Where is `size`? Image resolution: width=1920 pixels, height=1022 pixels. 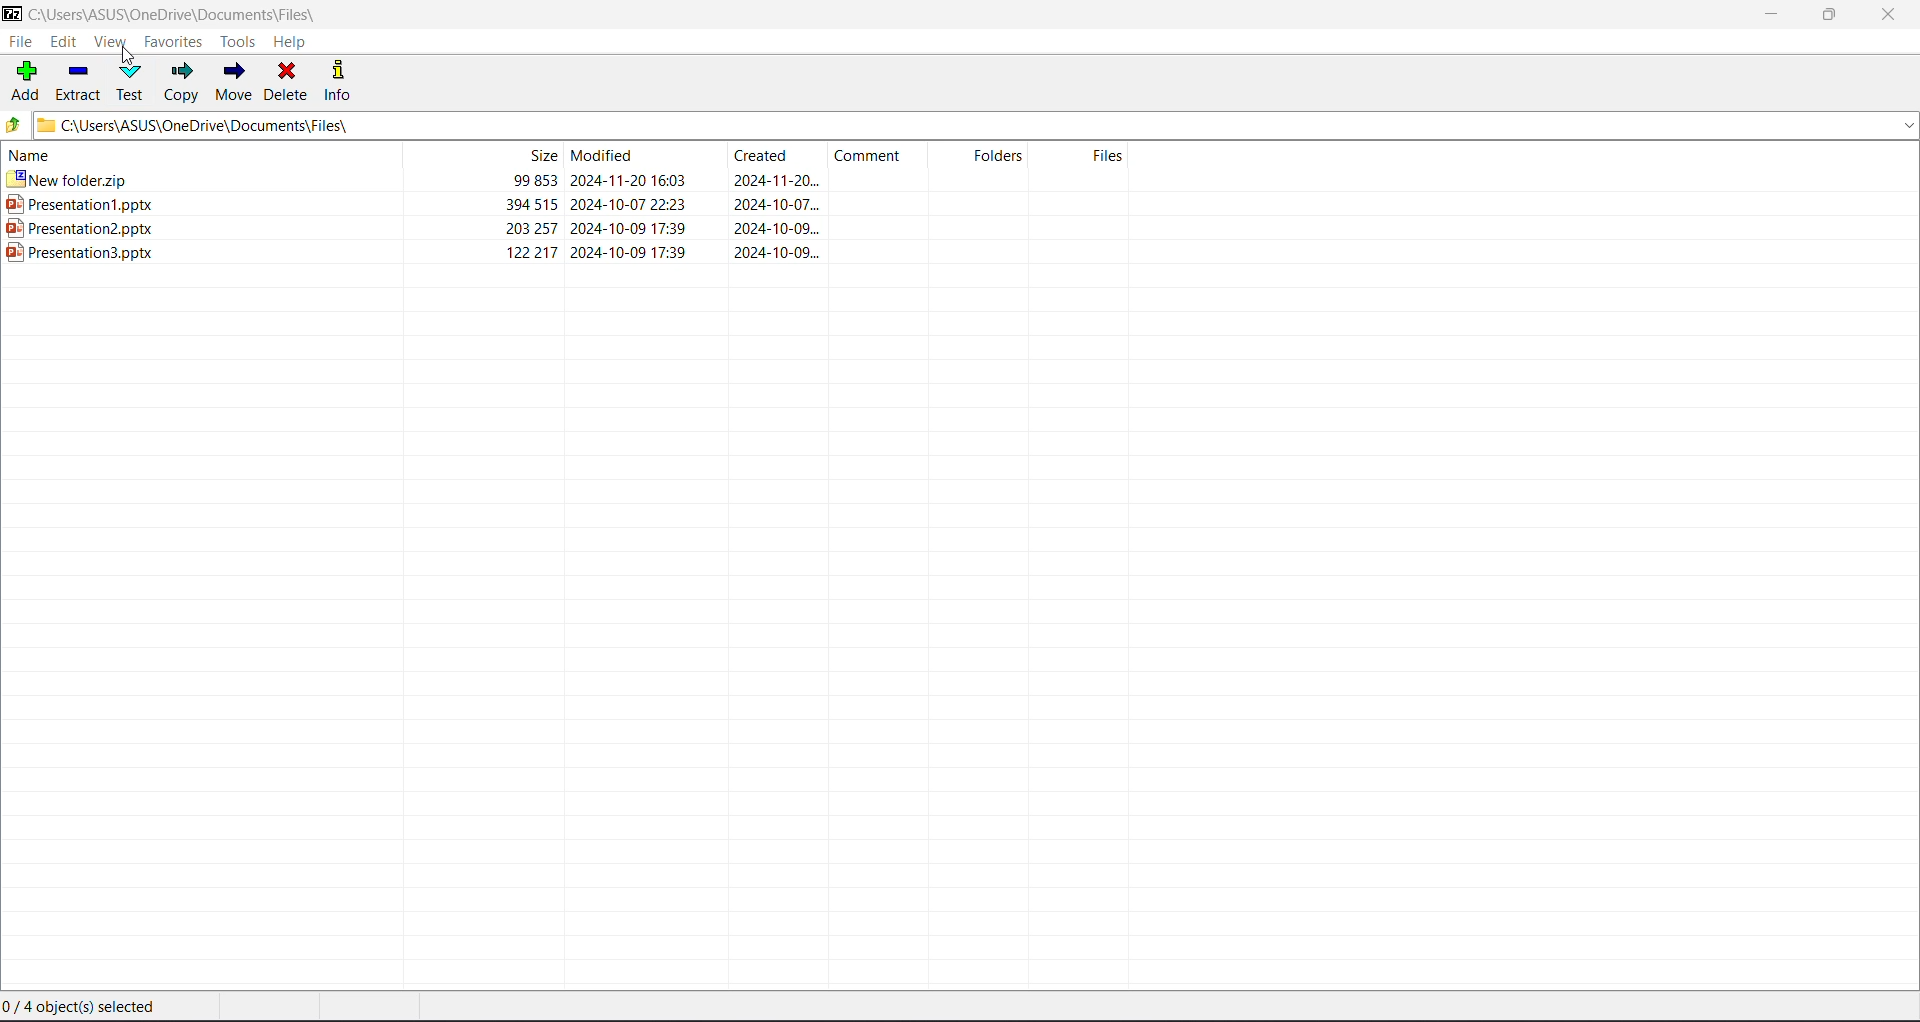
size is located at coordinates (484, 153).